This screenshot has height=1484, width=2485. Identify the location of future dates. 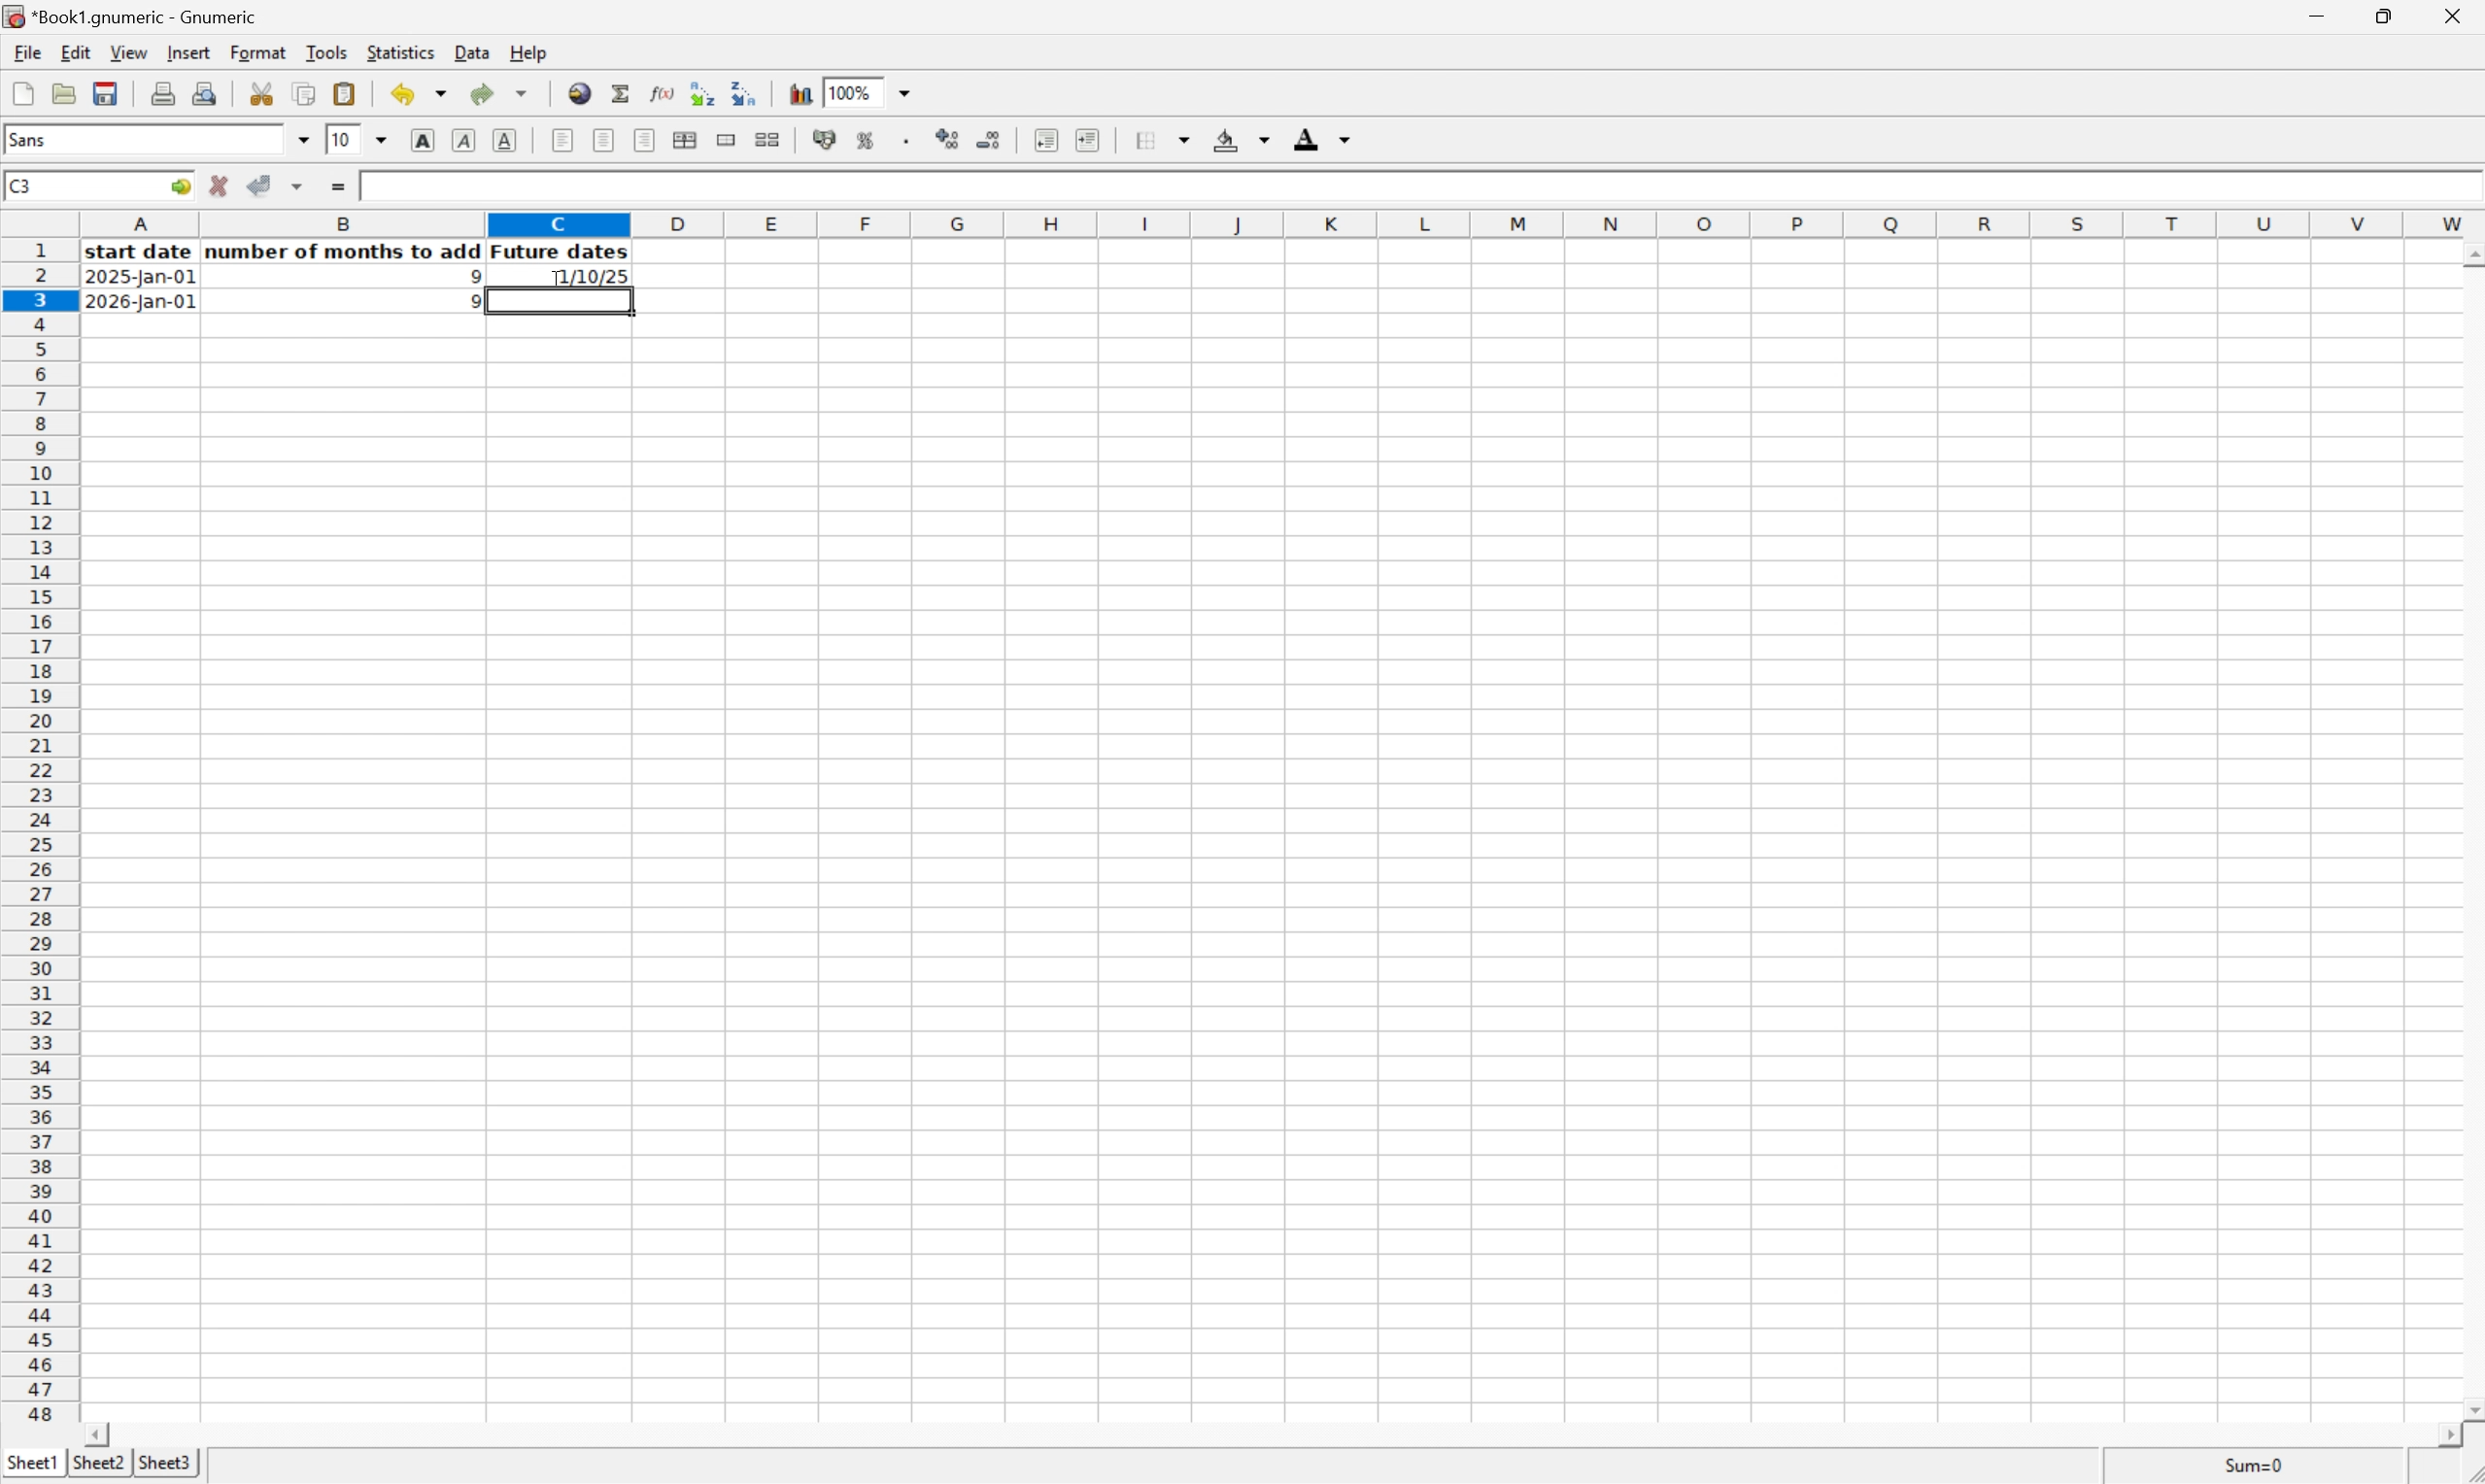
(562, 252).